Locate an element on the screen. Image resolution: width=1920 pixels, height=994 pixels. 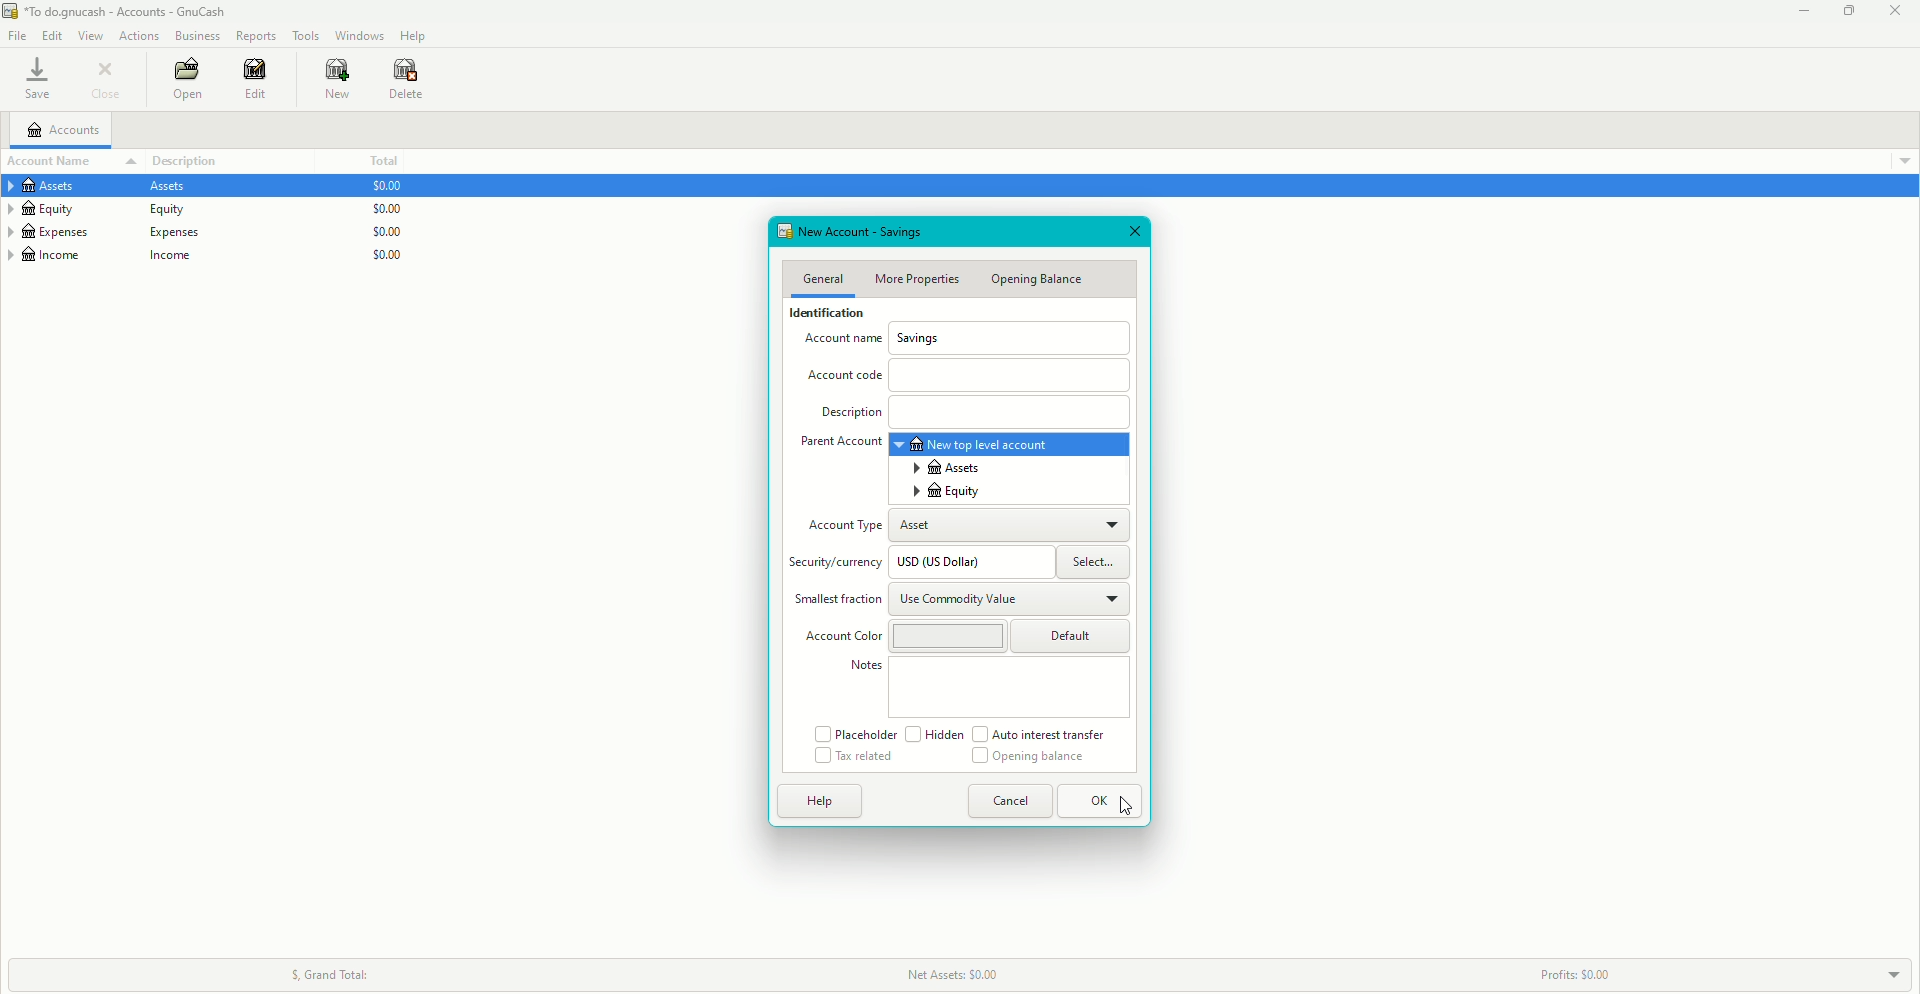
Save is located at coordinates (36, 80).